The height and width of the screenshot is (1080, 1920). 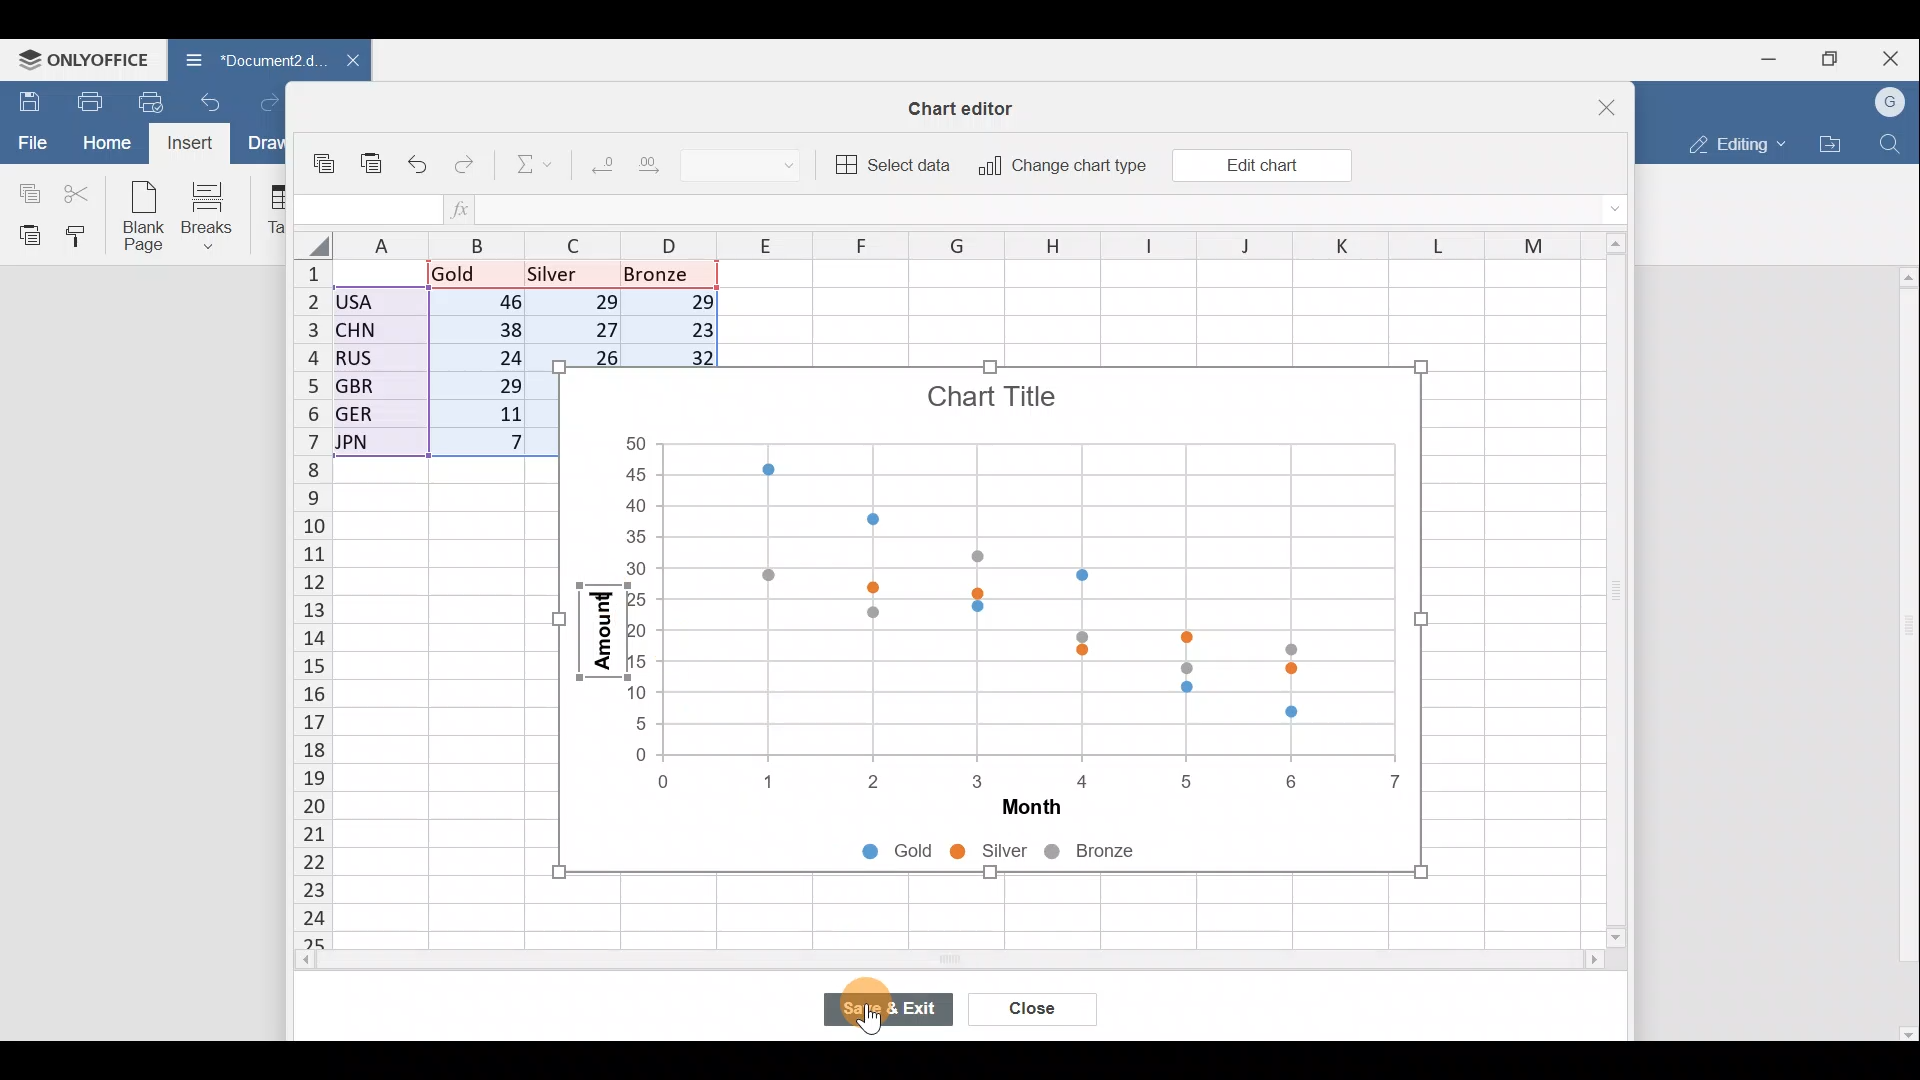 What do you see at coordinates (244, 60) in the screenshot?
I see `Document2.d` at bounding box center [244, 60].